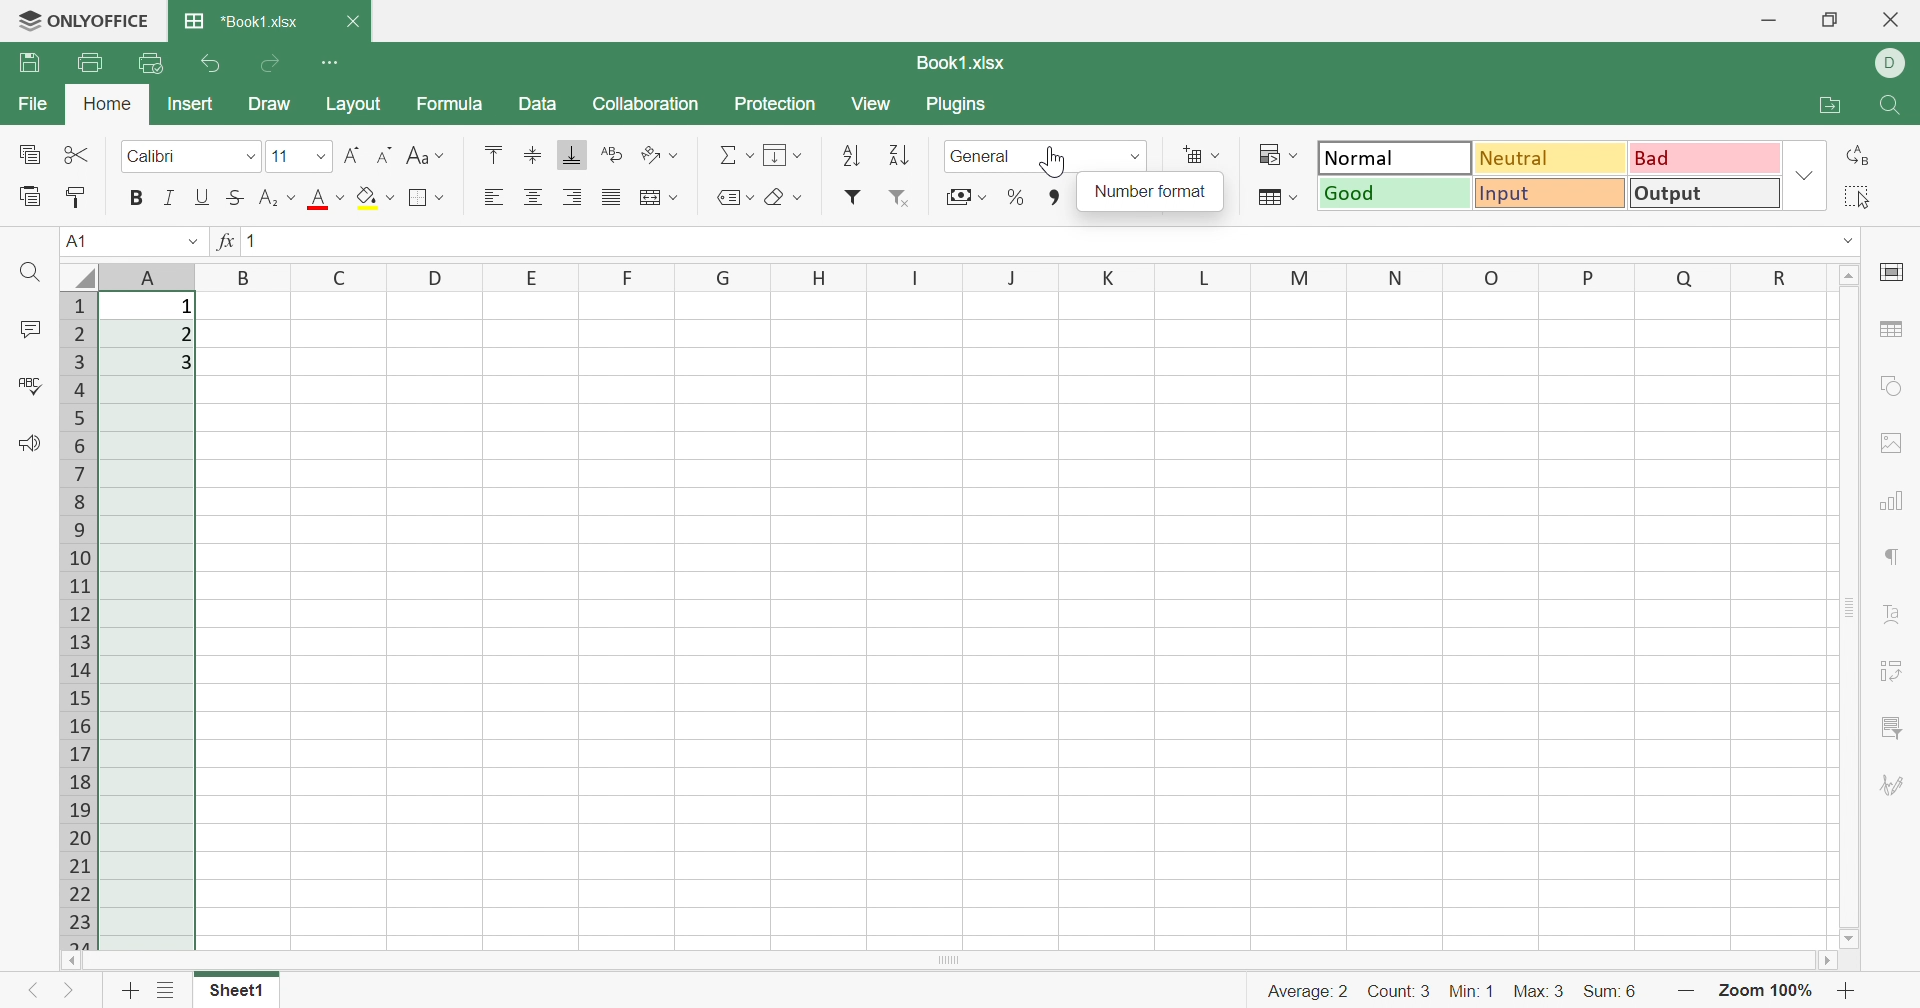 This screenshot has width=1920, height=1008. Describe the element at coordinates (23, 22) in the screenshot. I see `logo` at that location.